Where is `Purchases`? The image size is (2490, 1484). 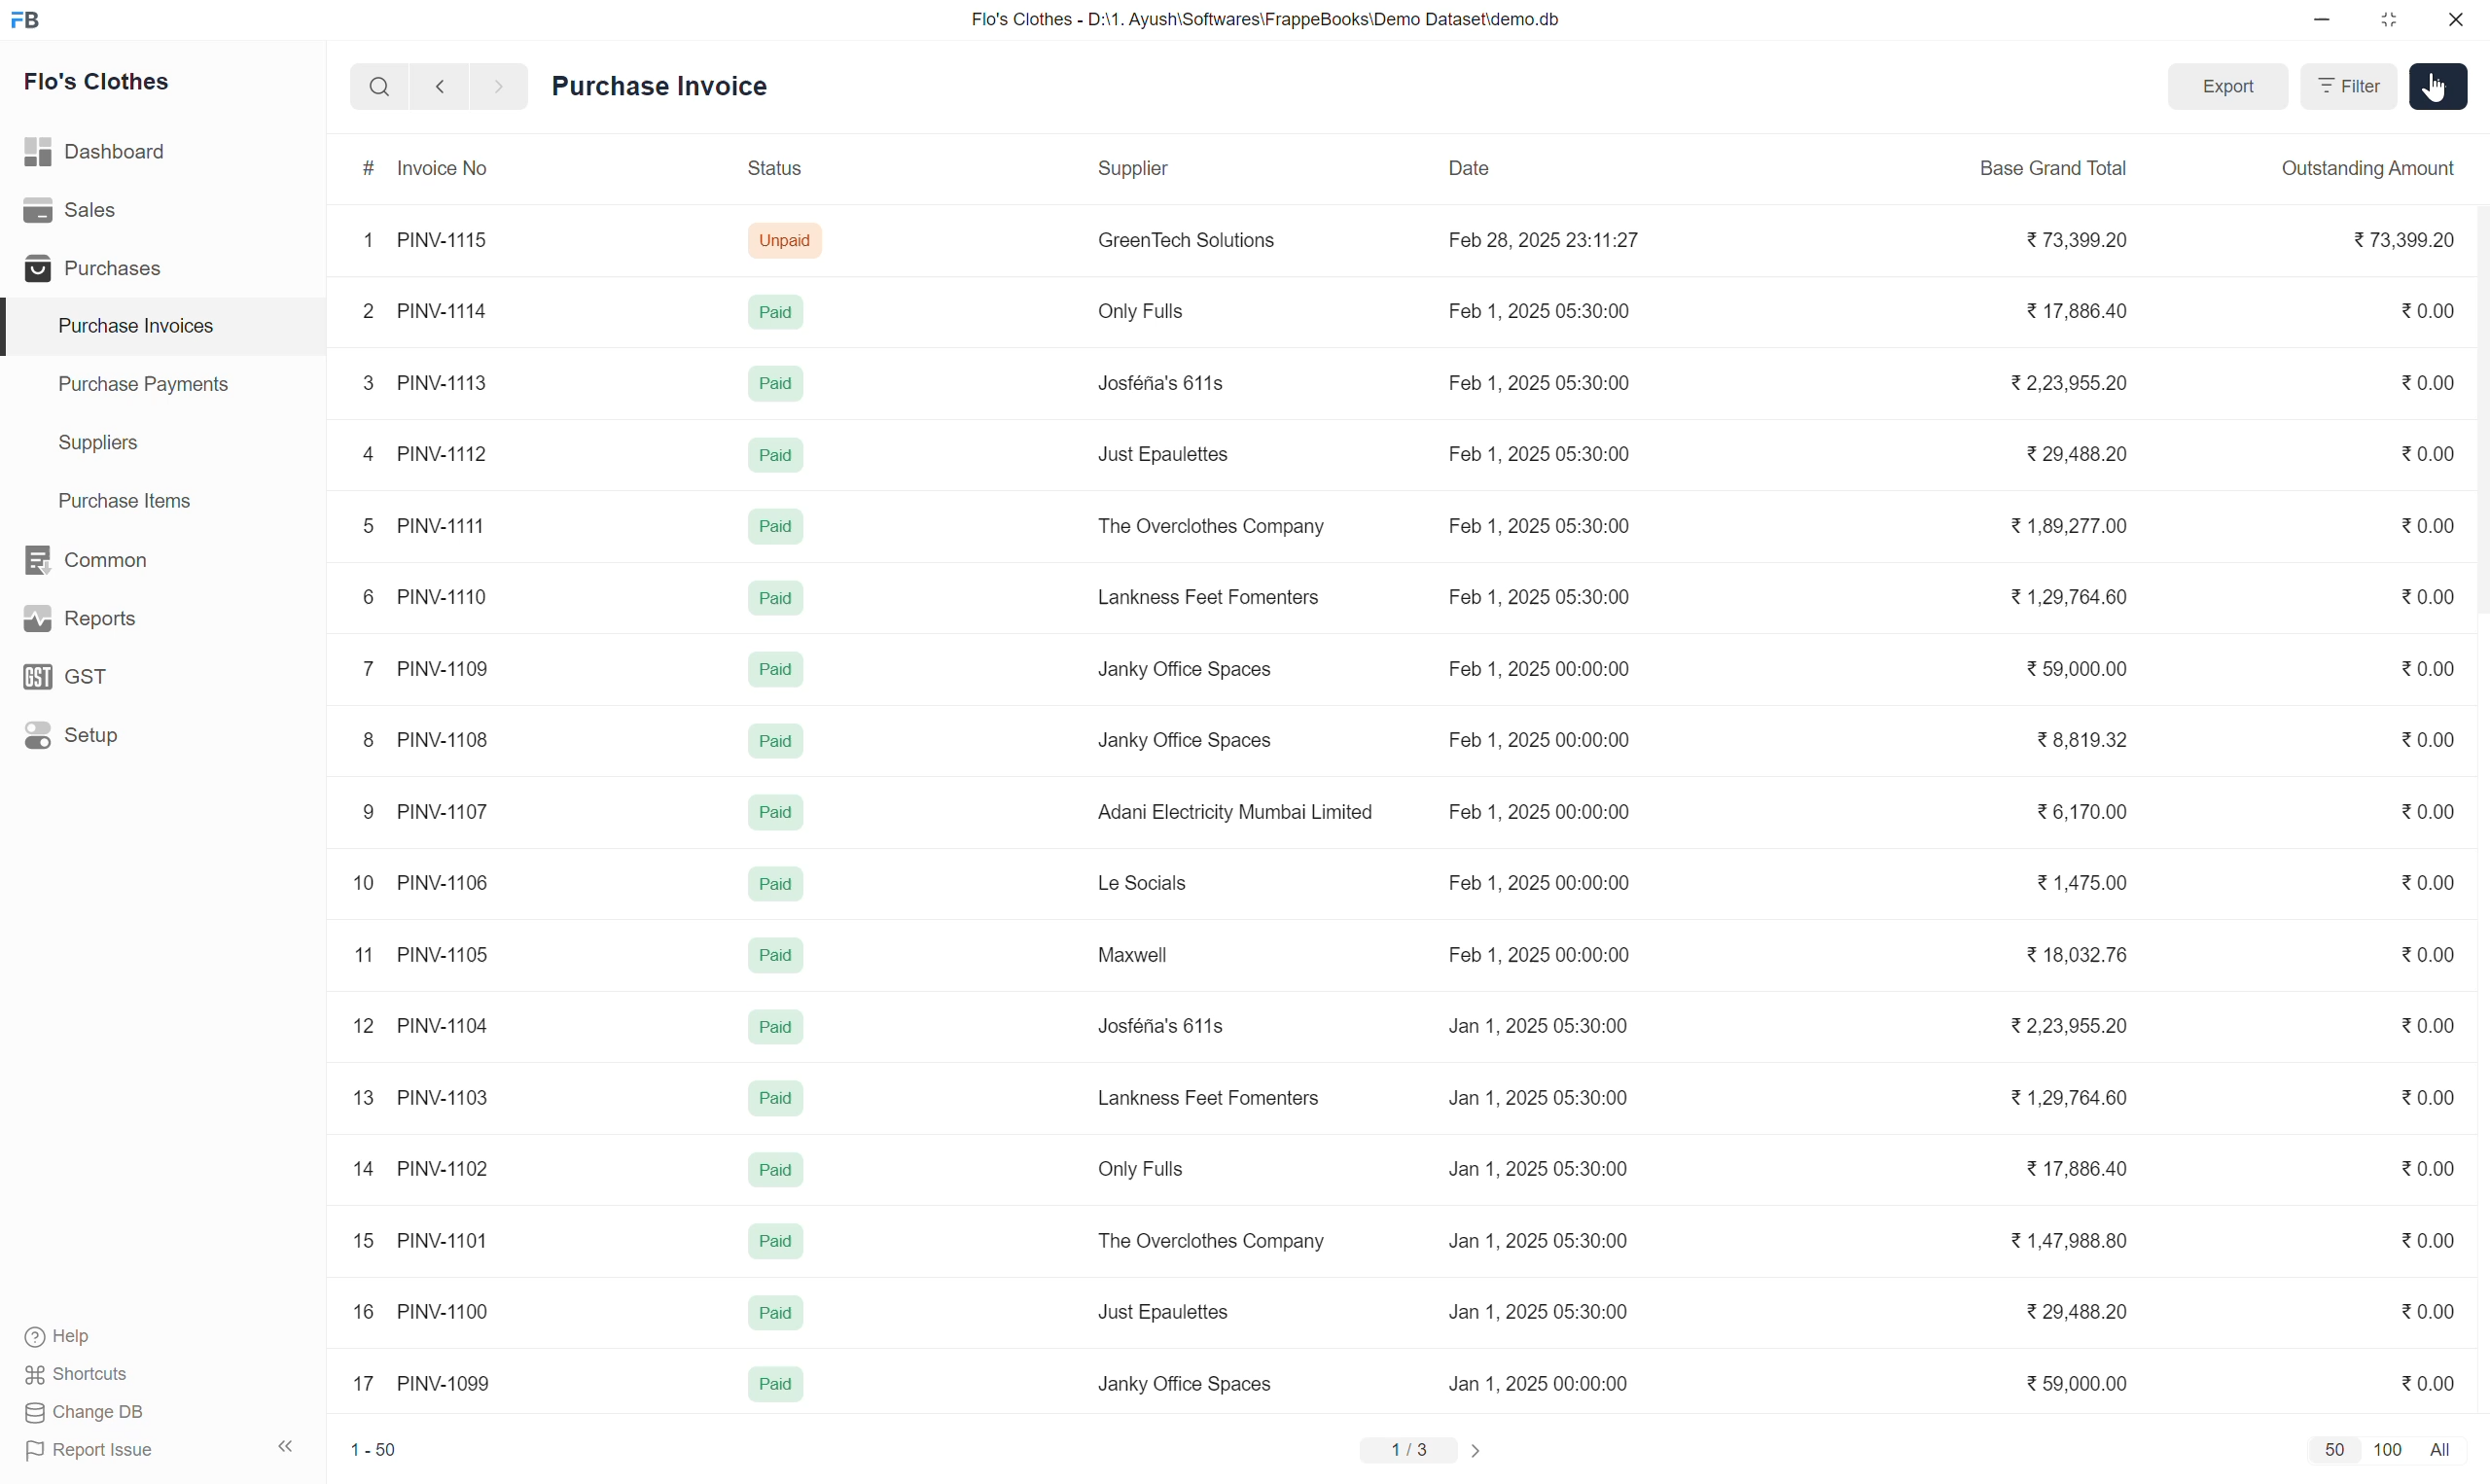
Purchases is located at coordinates (89, 268).